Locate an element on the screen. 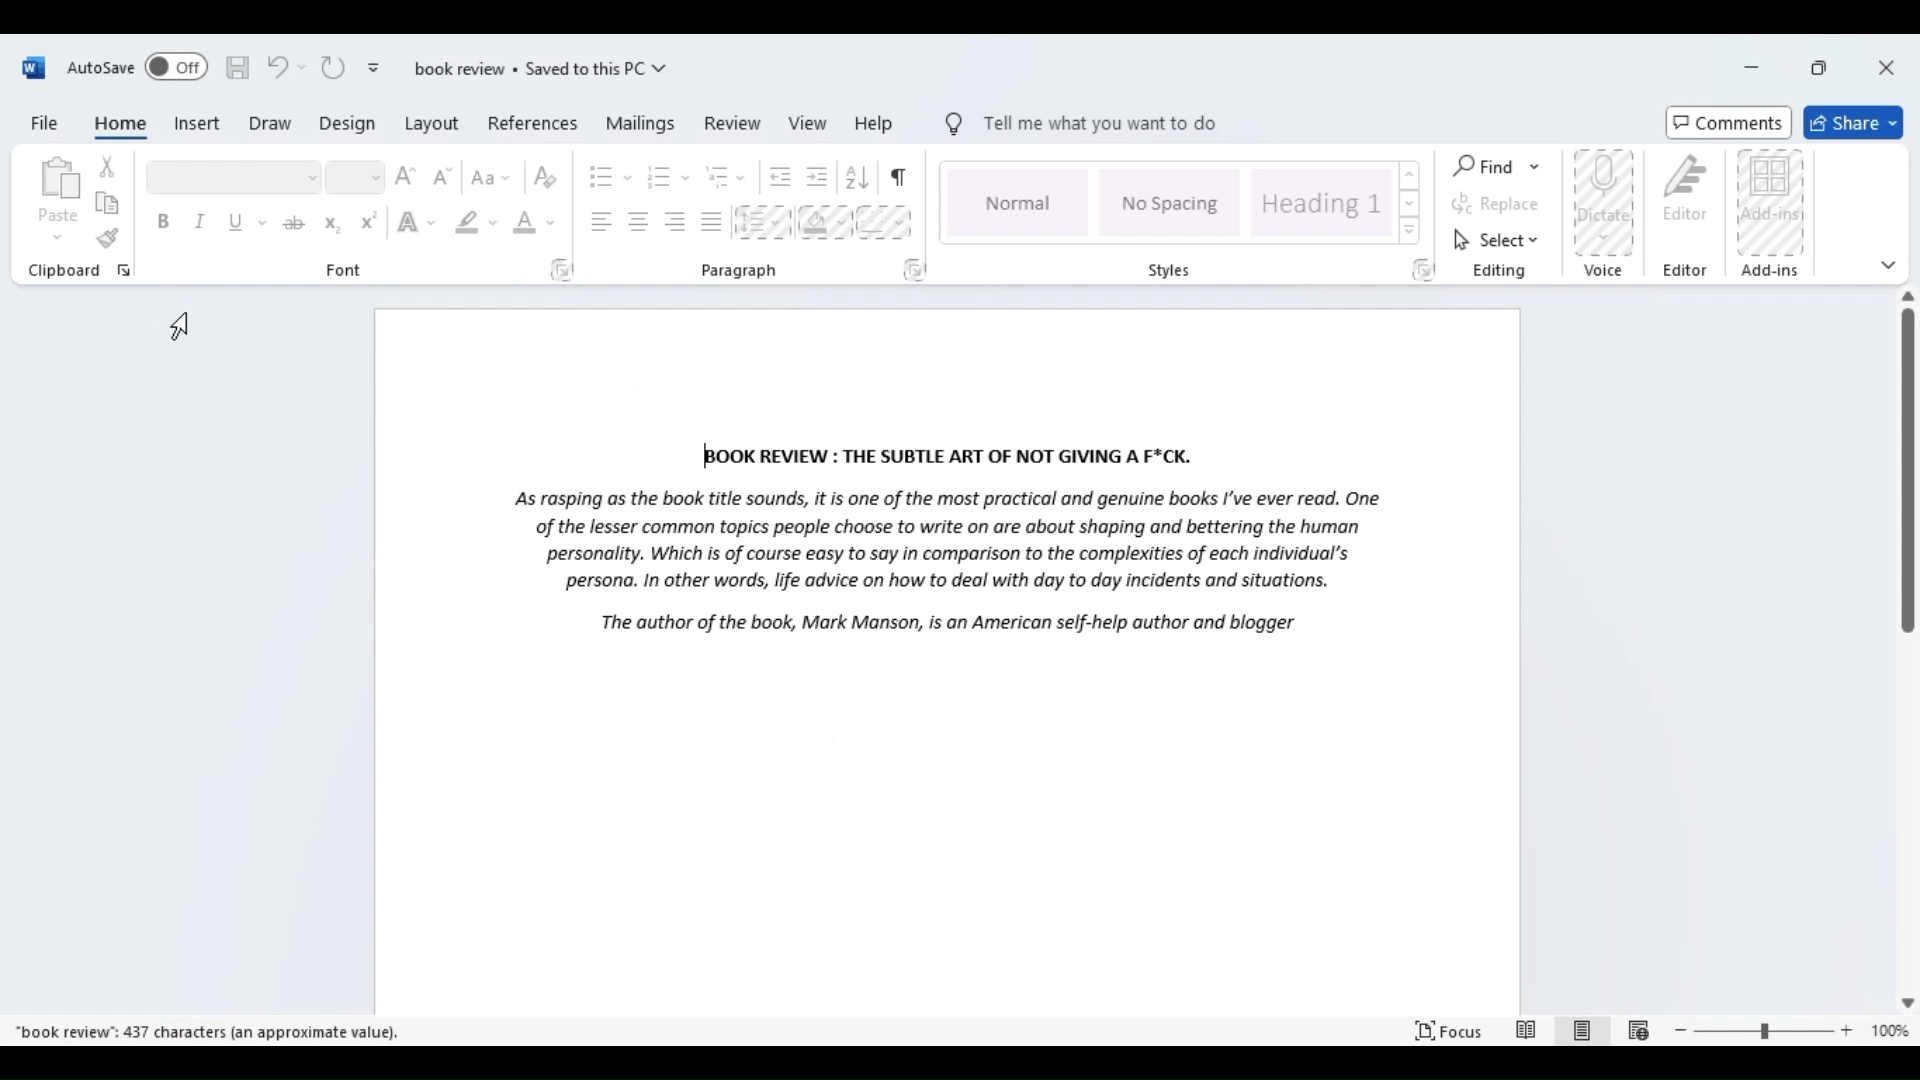  voice is located at coordinates (1603, 218).